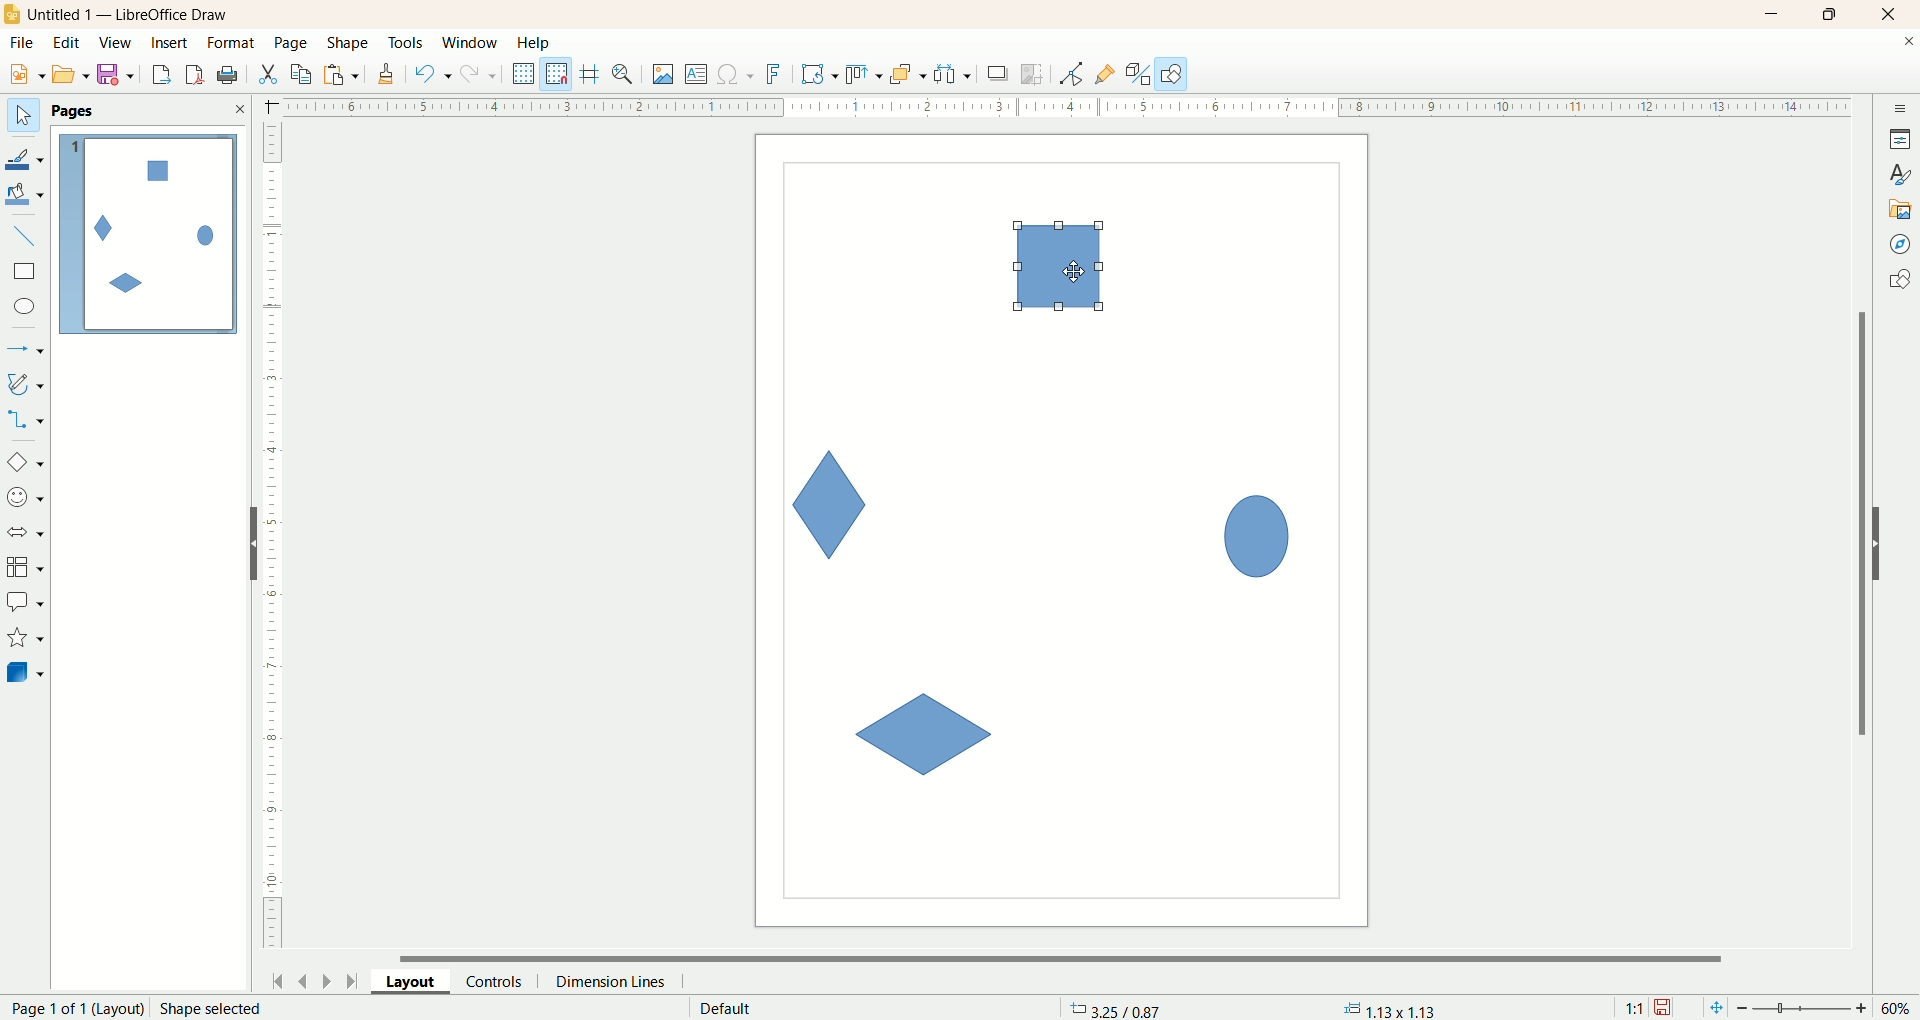 The height and width of the screenshot is (1020, 1920). What do you see at coordinates (26, 568) in the screenshot?
I see `flowchart` at bounding box center [26, 568].